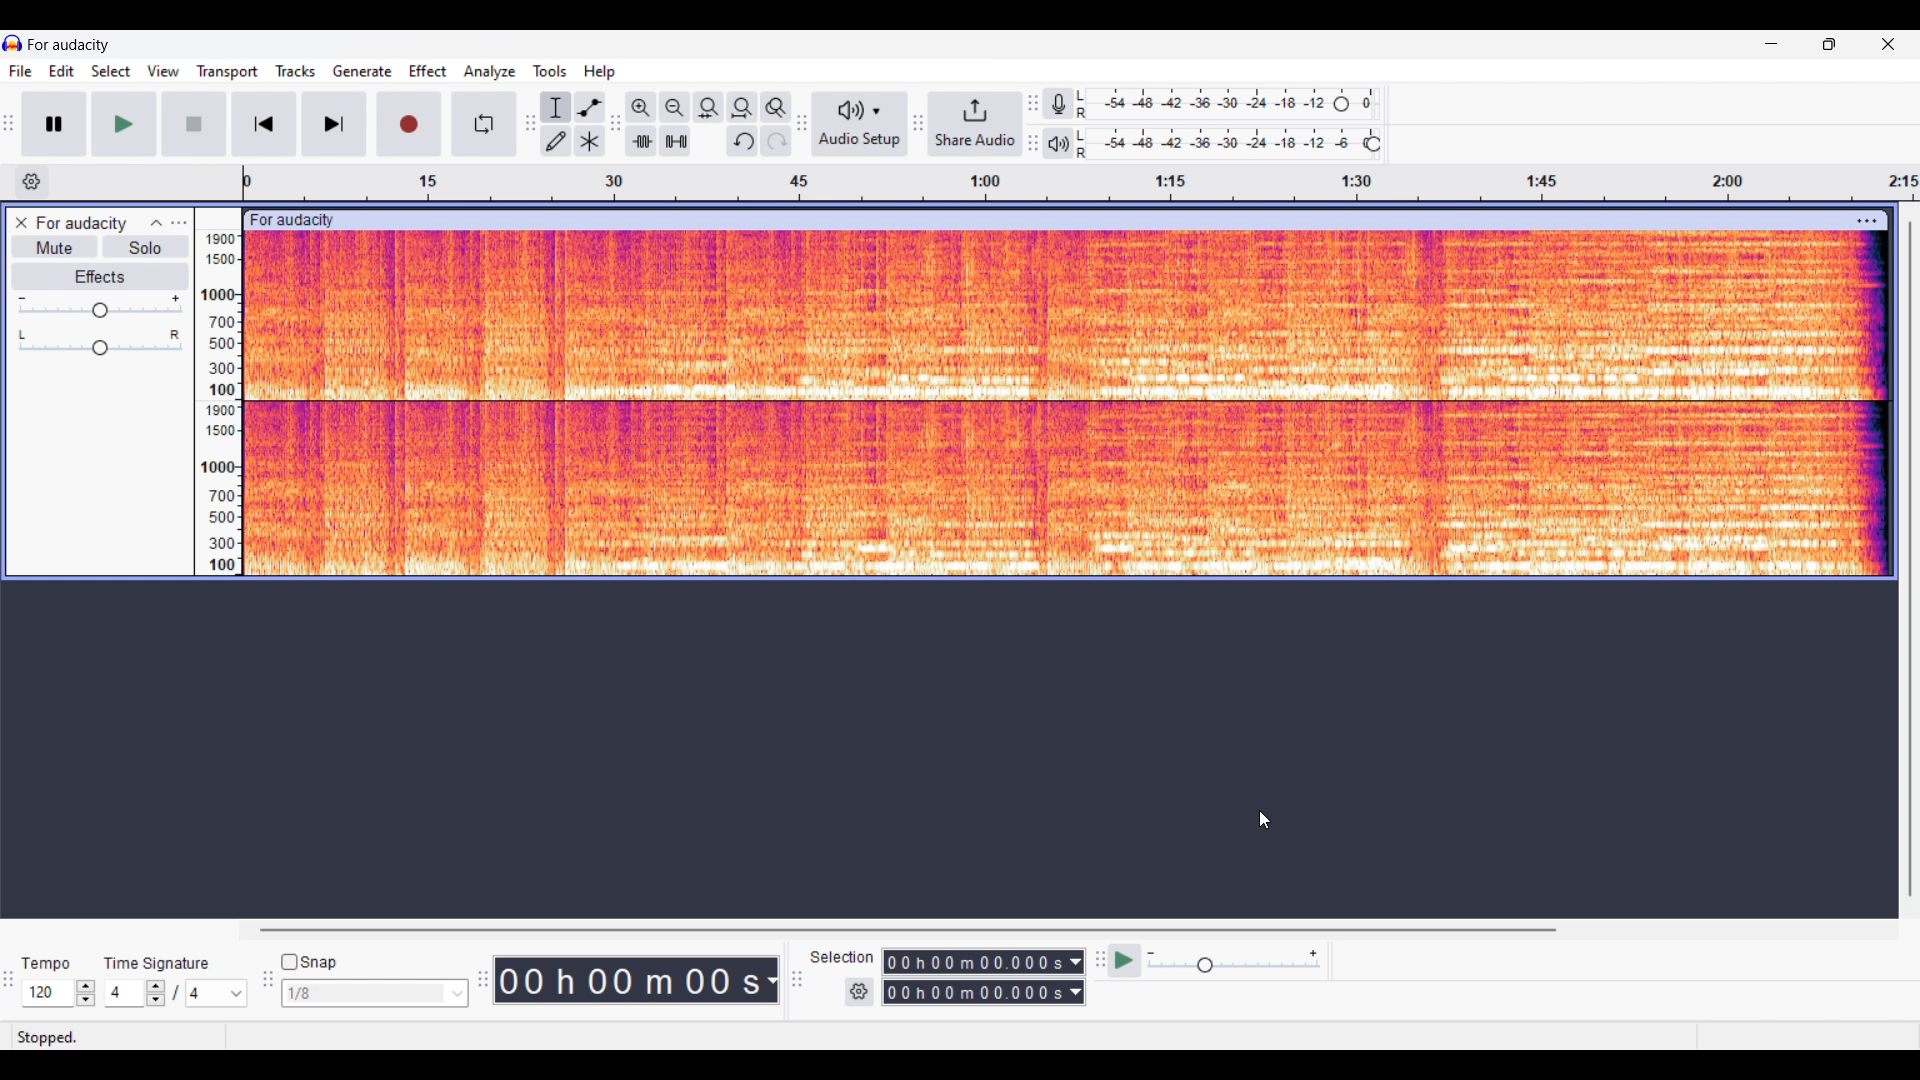 Image resolution: width=1920 pixels, height=1080 pixels. What do you see at coordinates (1870, 223) in the screenshot?
I see `Track settings` at bounding box center [1870, 223].